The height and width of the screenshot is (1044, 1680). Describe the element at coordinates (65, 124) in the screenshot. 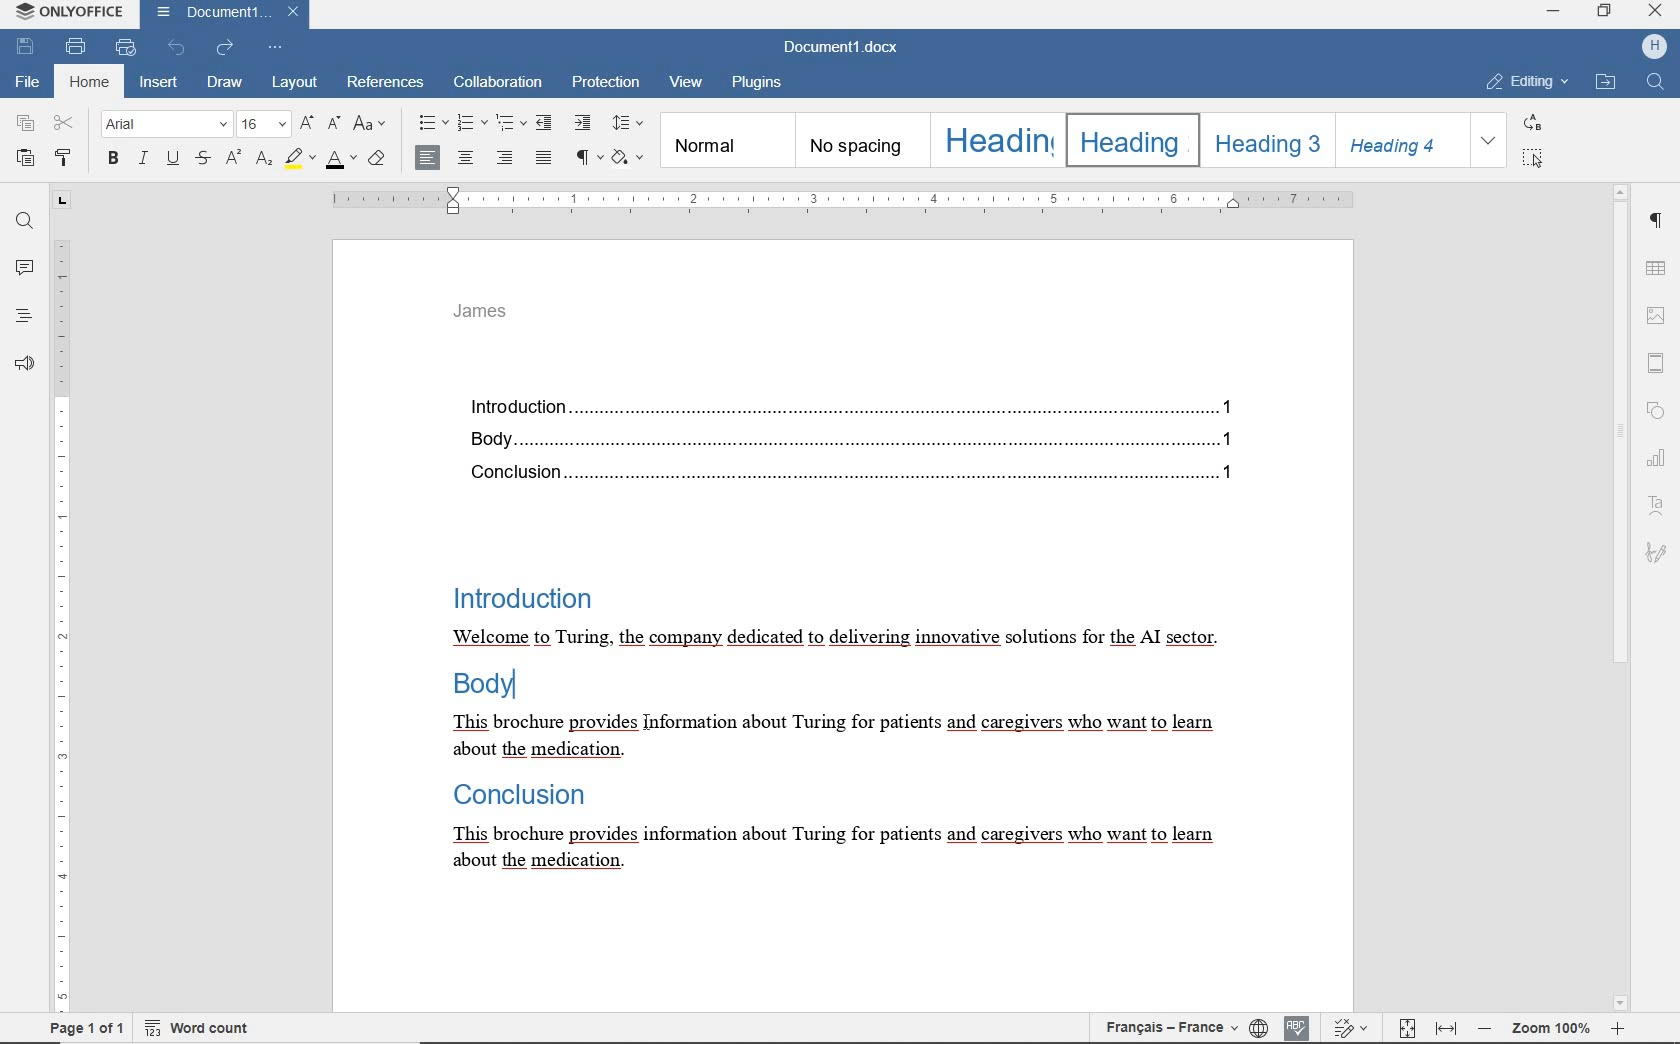

I see `CUT` at that location.